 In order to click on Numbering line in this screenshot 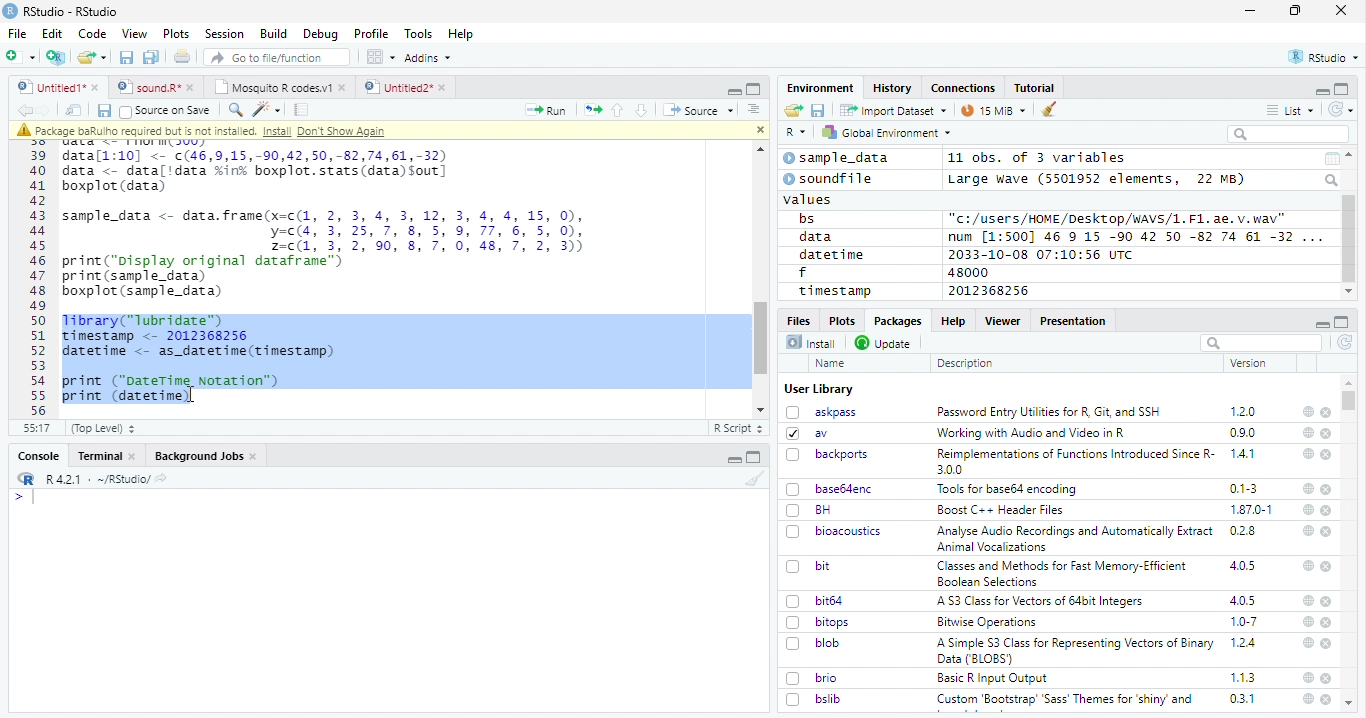, I will do `click(39, 282)`.